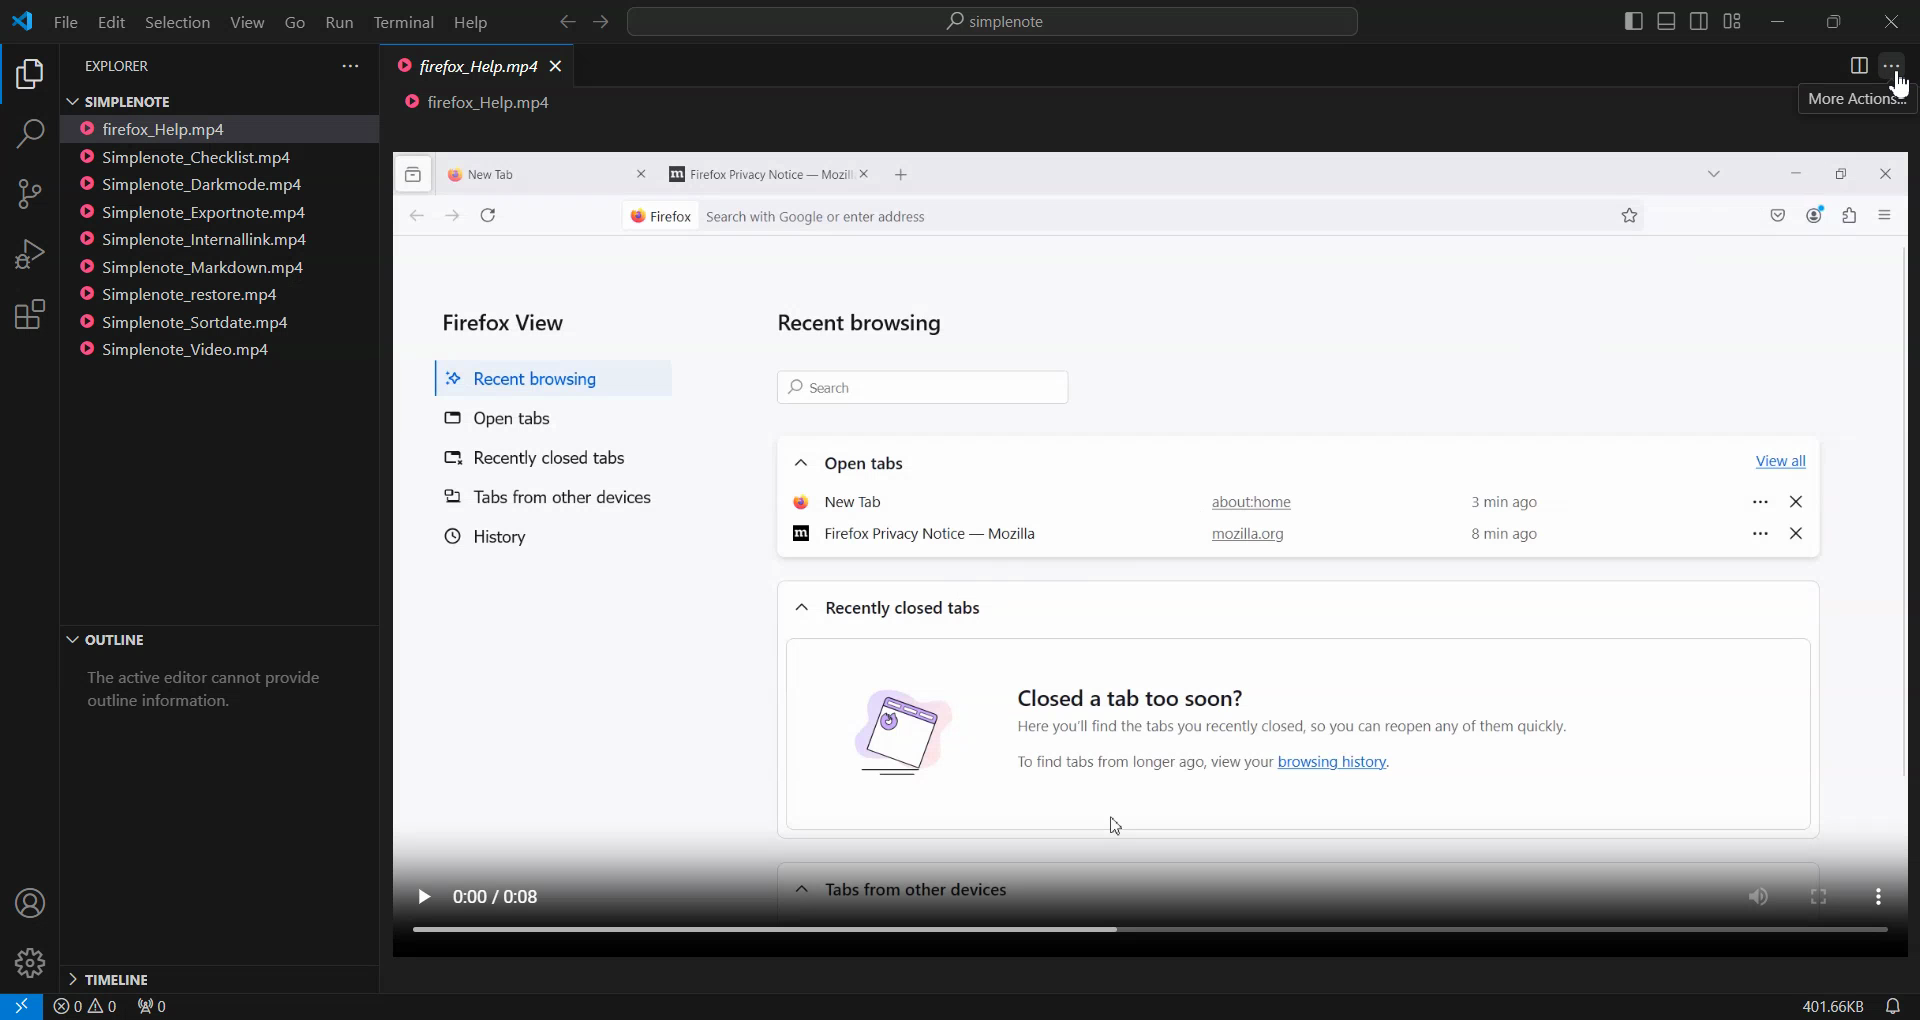  What do you see at coordinates (29, 194) in the screenshot?
I see `Source control` at bounding box center [29, 194].